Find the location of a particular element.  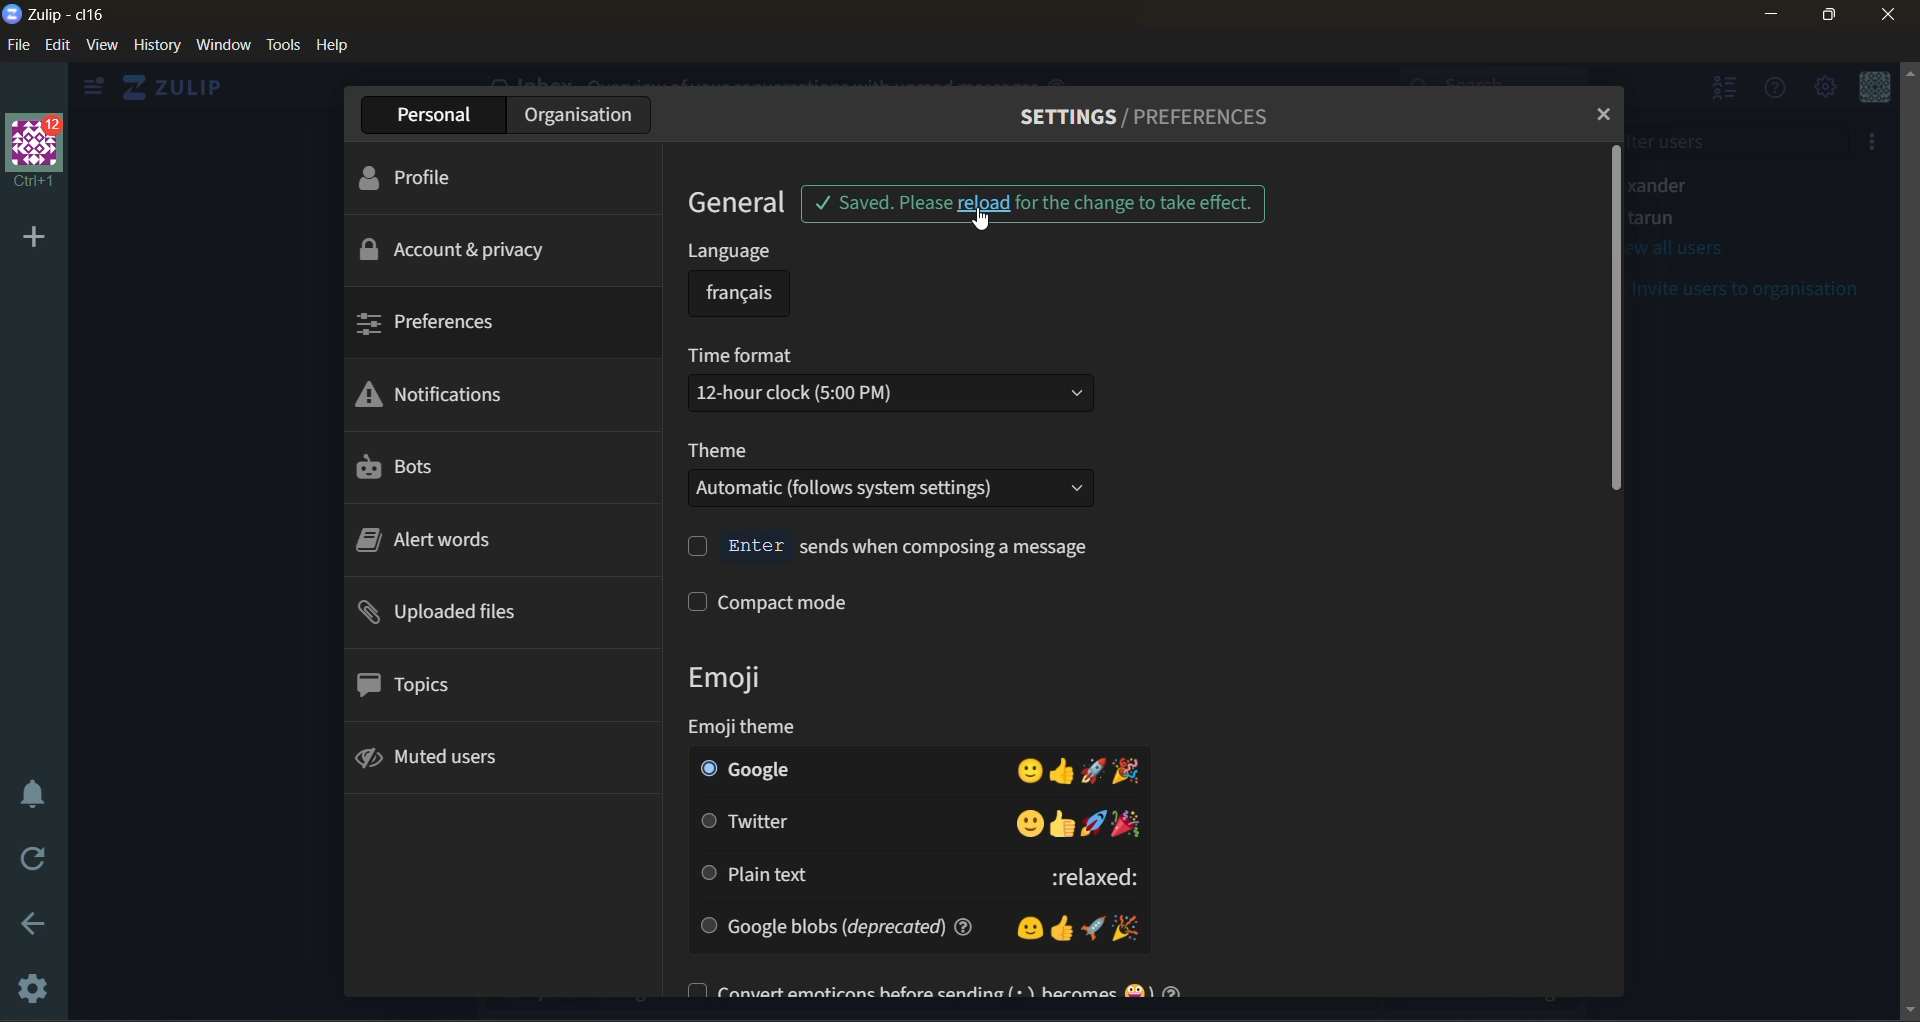

general is located at coordinates (744, 204).